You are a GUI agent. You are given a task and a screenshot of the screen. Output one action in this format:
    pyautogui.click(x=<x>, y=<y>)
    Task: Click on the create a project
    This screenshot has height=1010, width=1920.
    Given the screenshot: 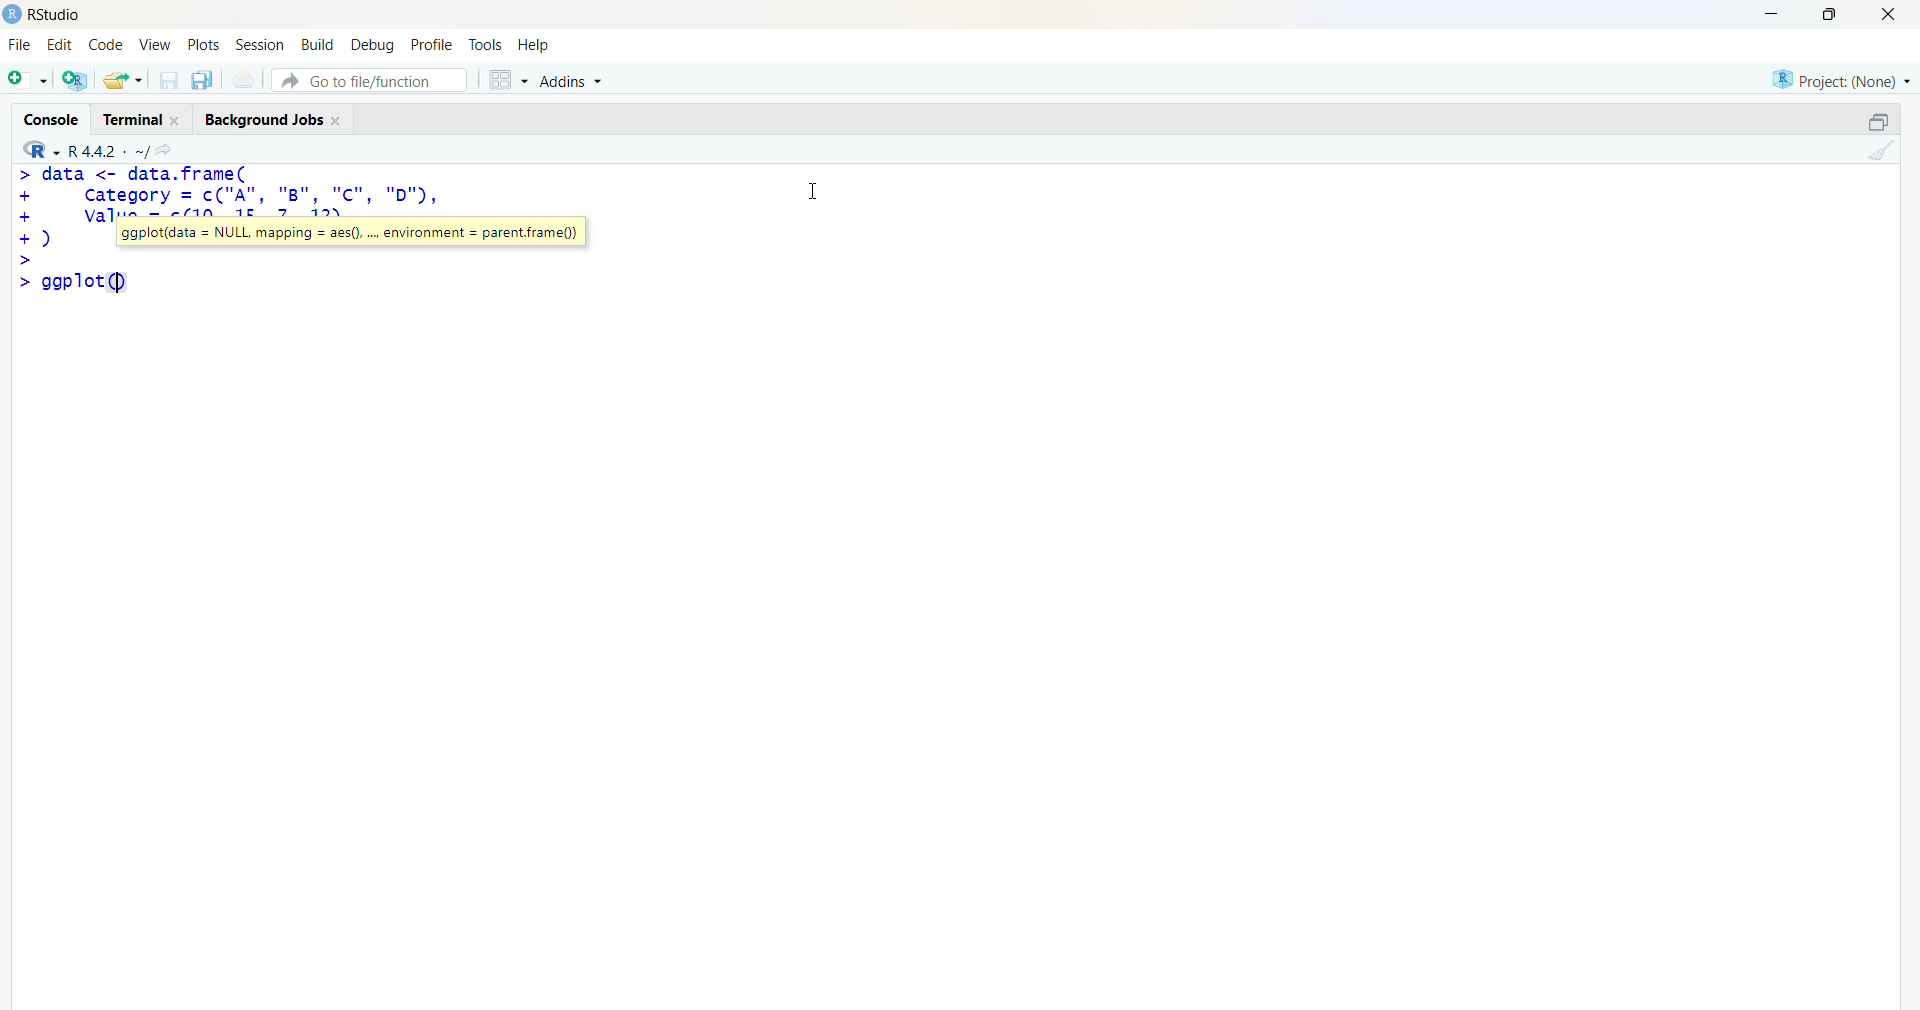 What is the action you would take?
    pyautogui.click(x=74, y=79)
    